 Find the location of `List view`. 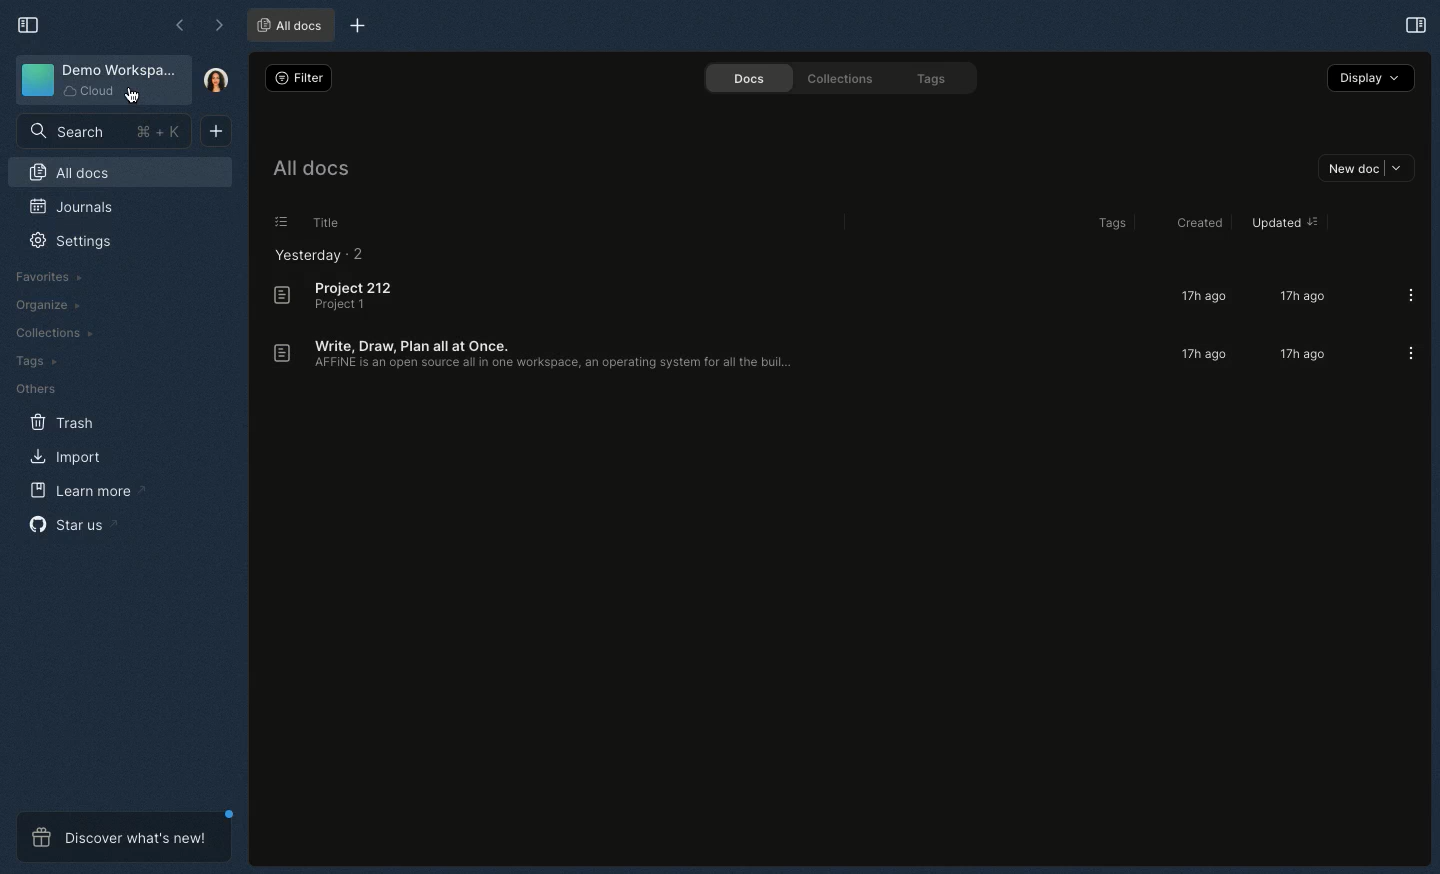

List view is located at coordinates (282, 221).